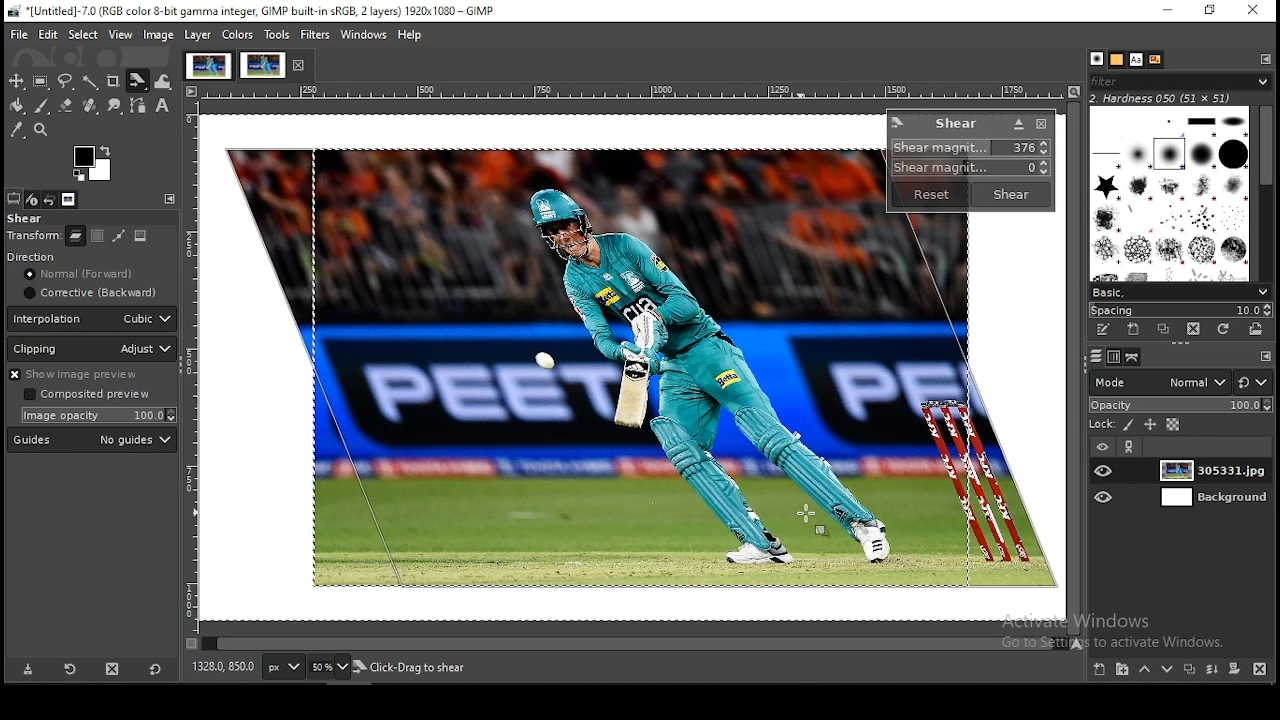 The width and height of the screenshot is (1280, 720). What do you see at coordinates (1131, 447) in the screenshot?
I see `link` at bounding box center [1131, 447].